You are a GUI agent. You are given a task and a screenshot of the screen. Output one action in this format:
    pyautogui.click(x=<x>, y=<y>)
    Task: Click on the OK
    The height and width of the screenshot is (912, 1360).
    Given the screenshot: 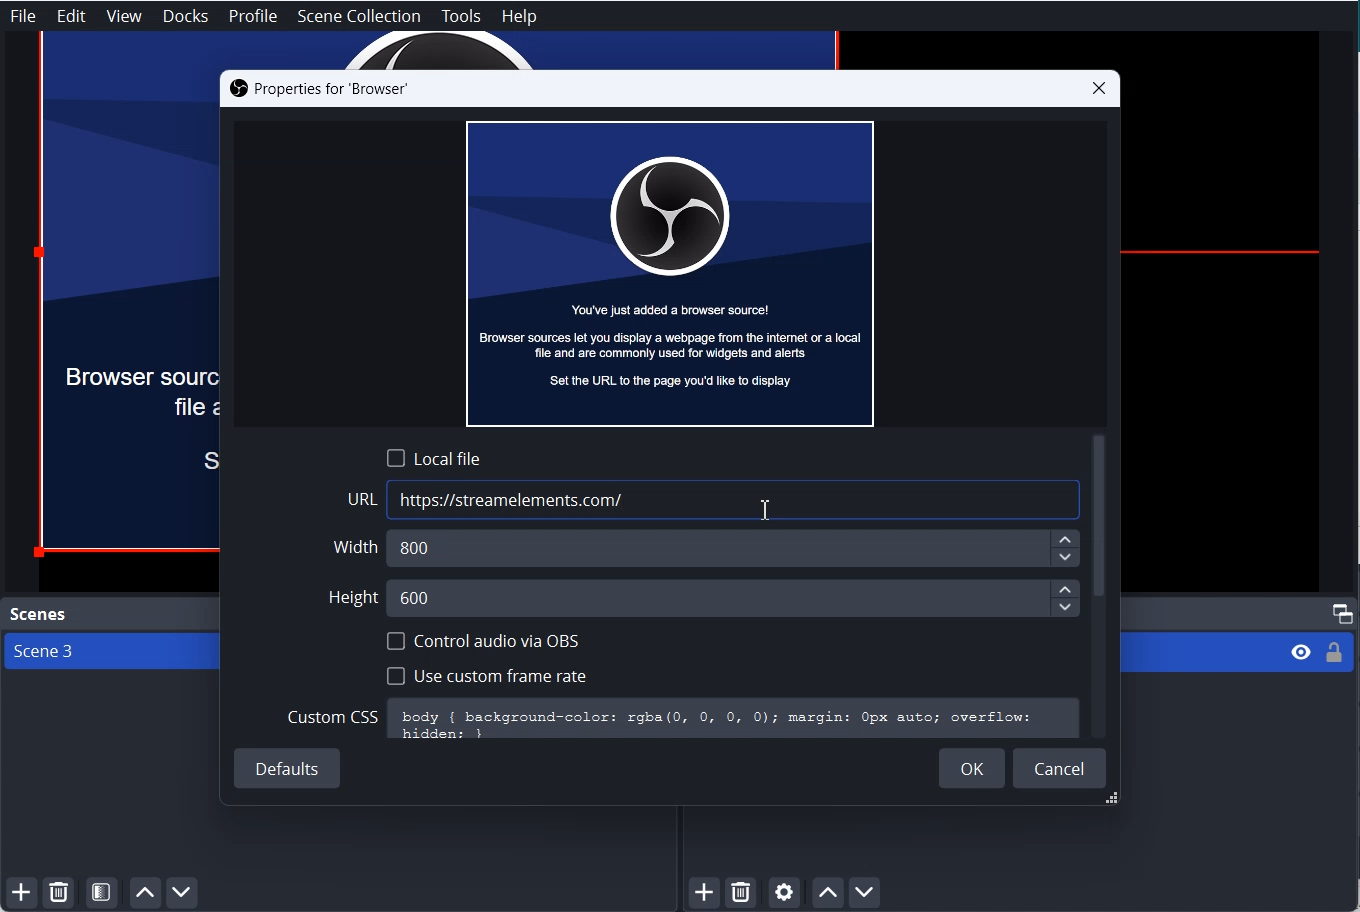 What is the action you would take?
    pyautogui.click(x=972, y=768)
    